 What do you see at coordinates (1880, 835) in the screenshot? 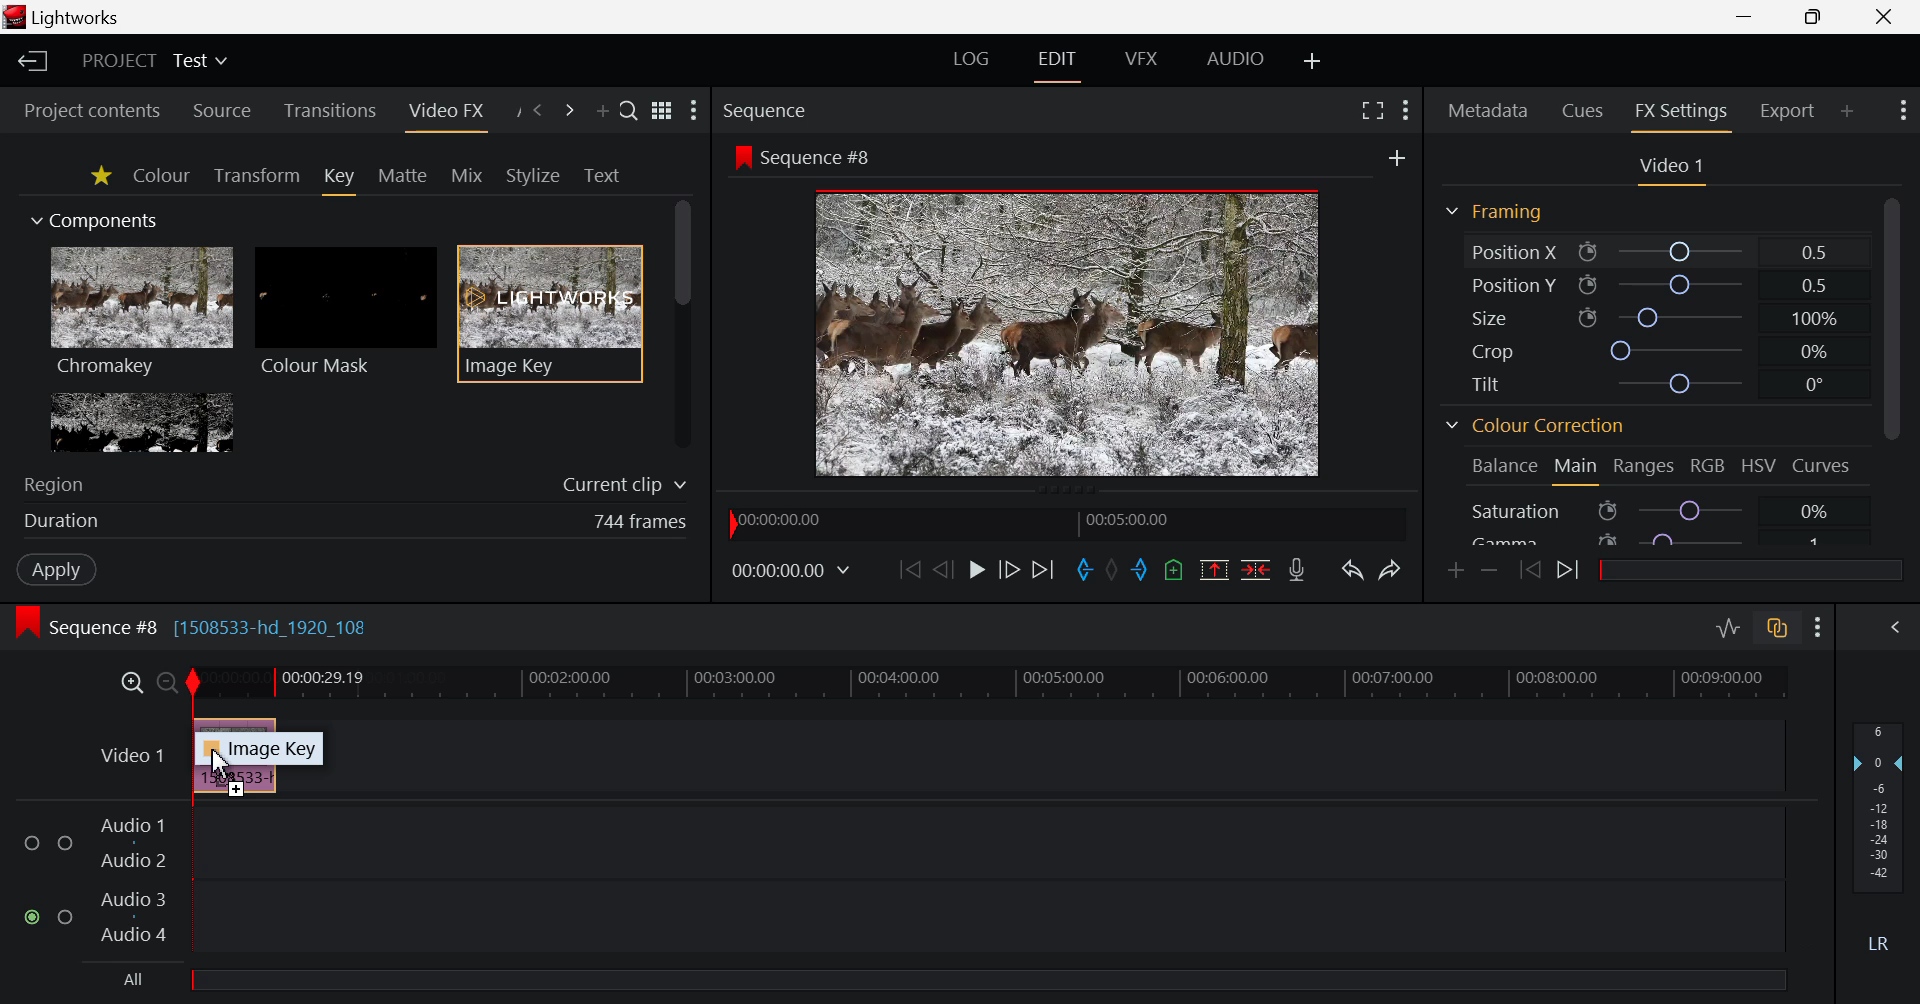
I see `Decibel Level` at bounding box center [1880, 835].